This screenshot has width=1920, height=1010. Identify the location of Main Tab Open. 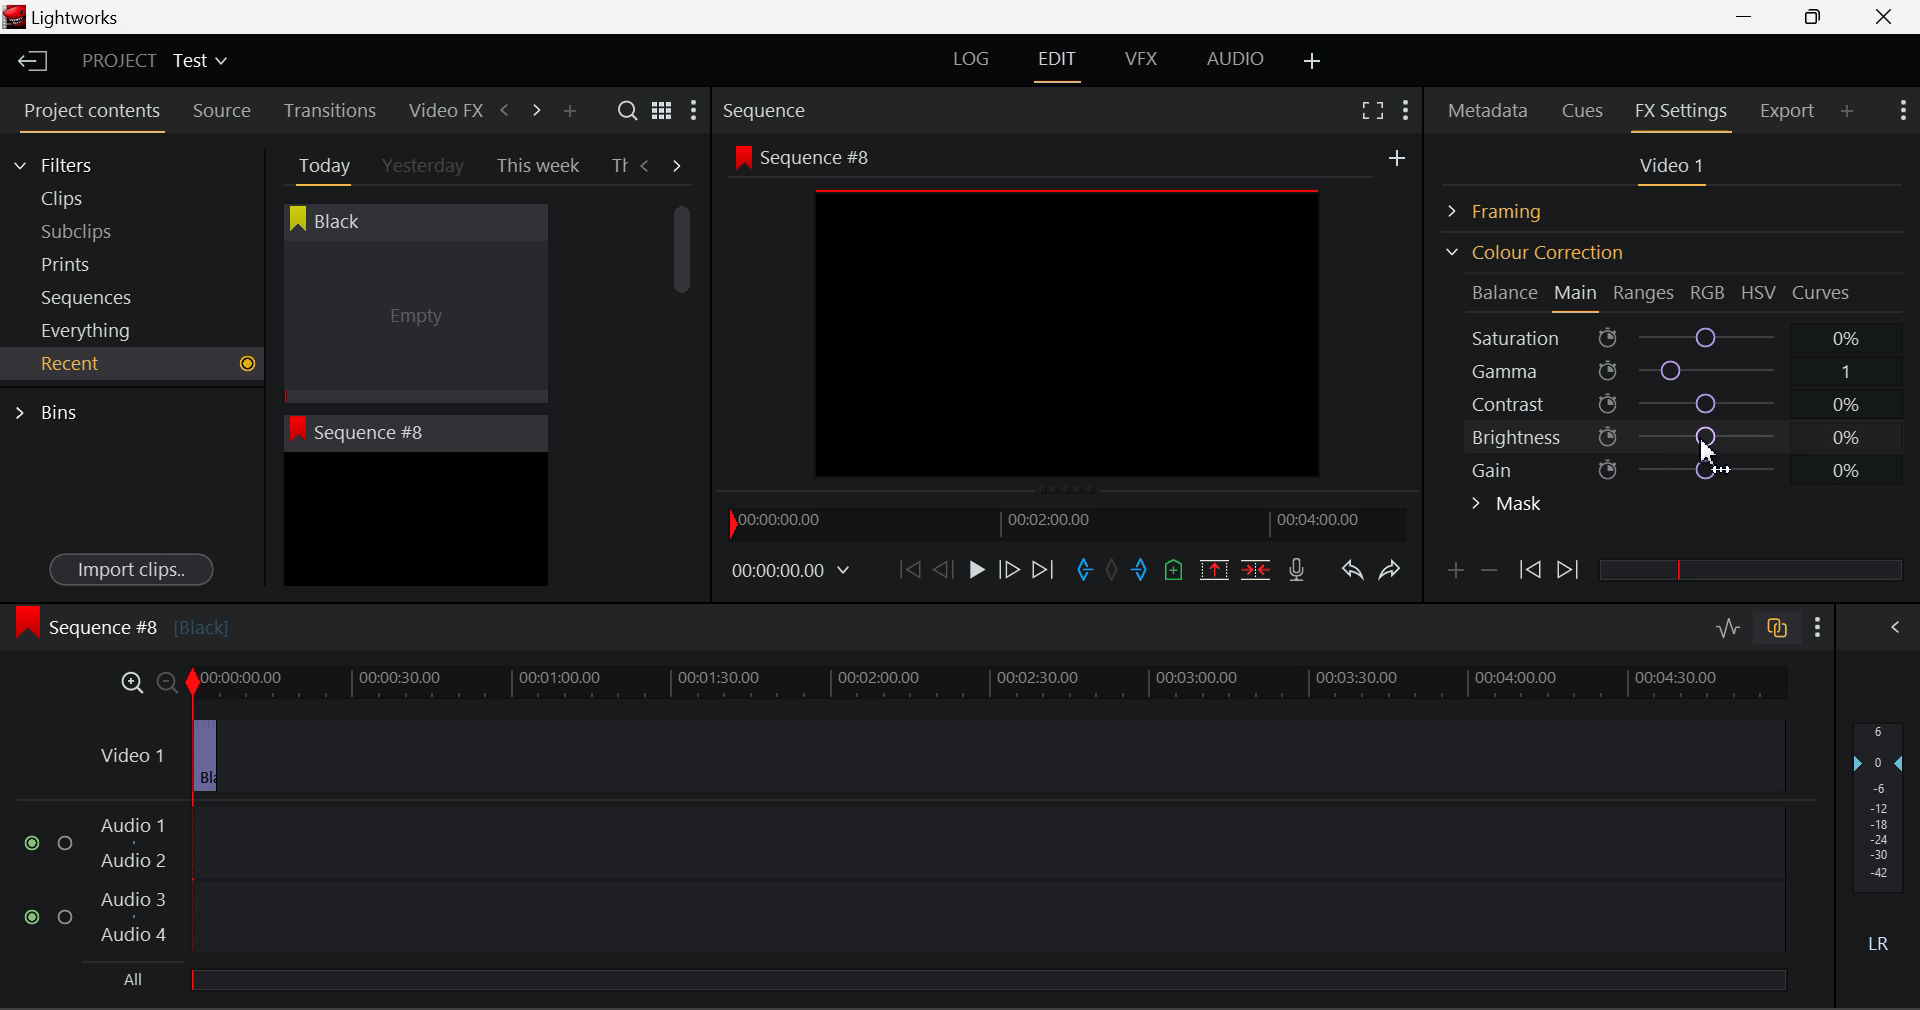
(1577, 295).